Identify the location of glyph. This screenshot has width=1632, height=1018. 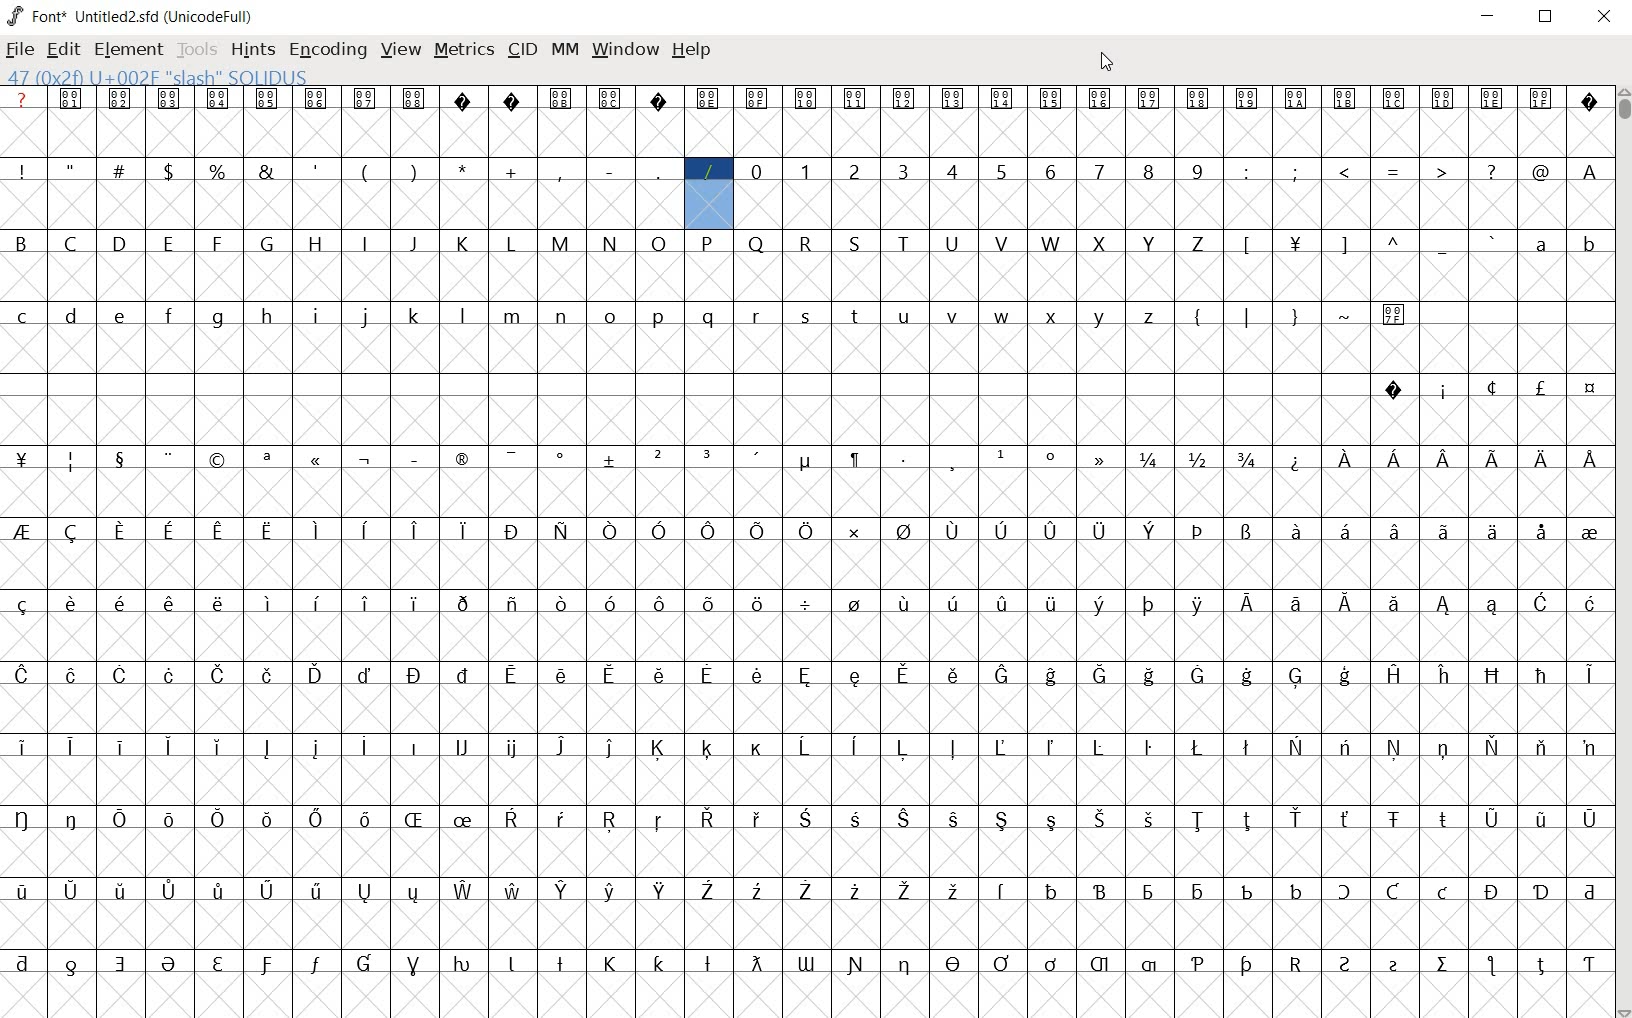
(1590, 675).